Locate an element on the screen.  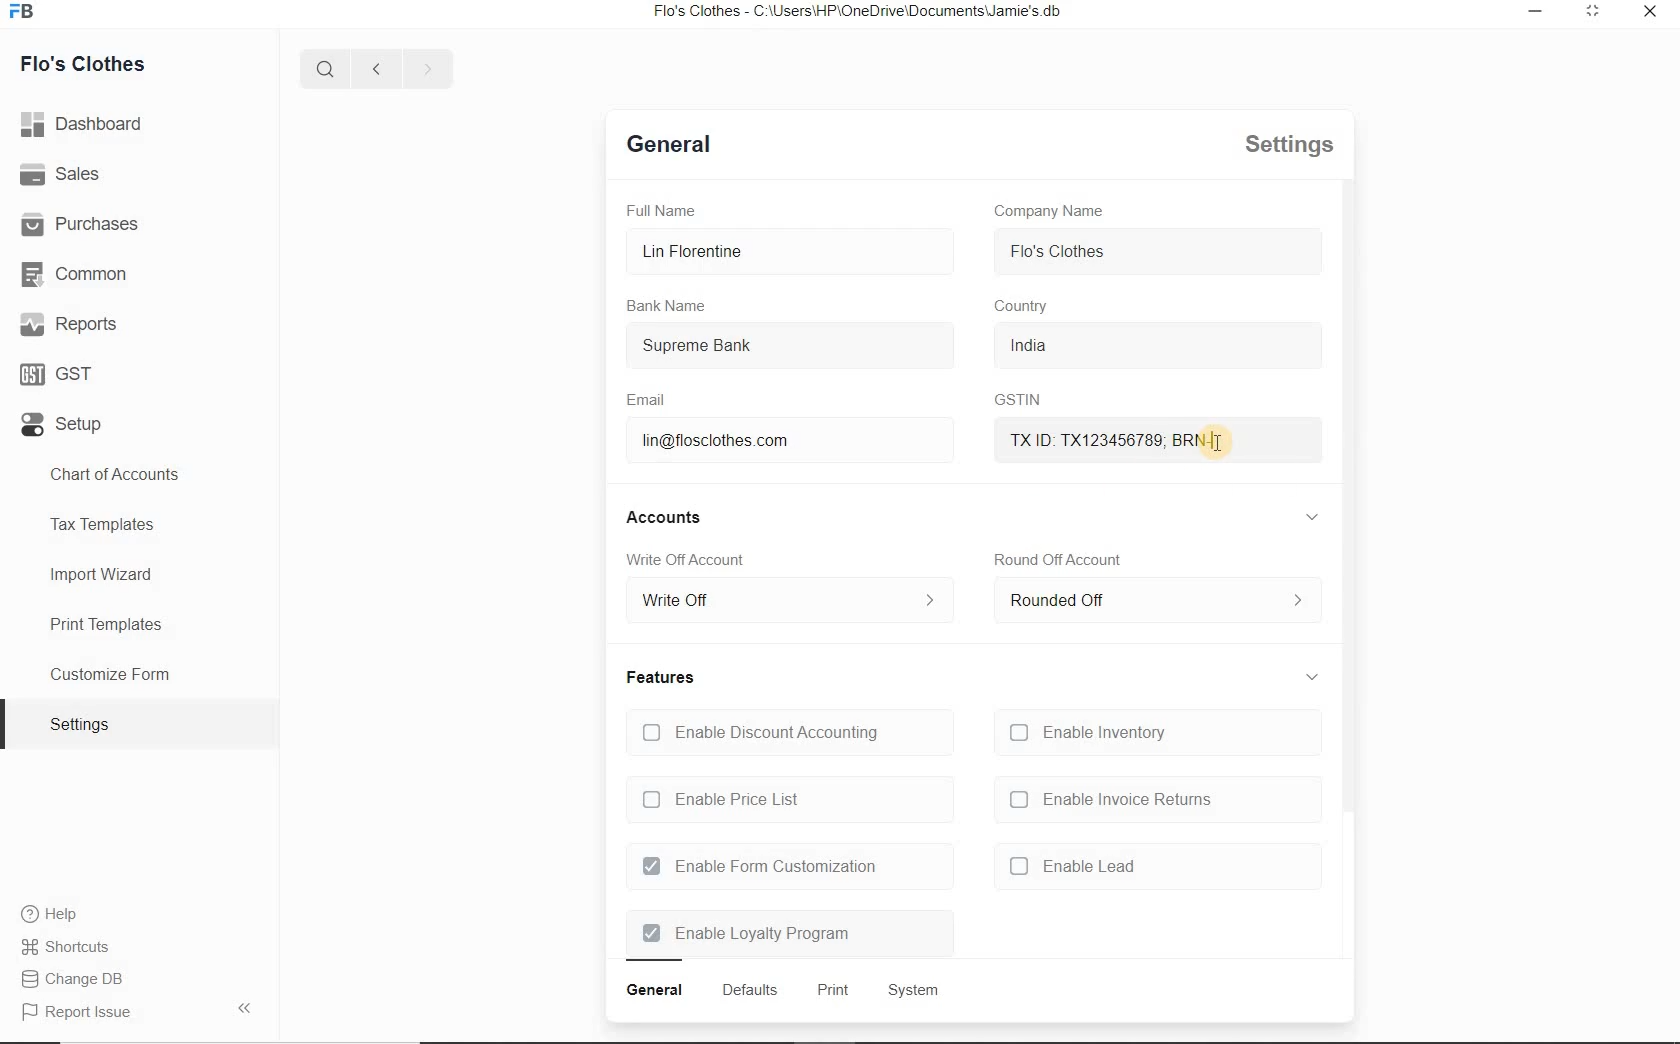
Import Wizard is located at coordinates (103, 576).